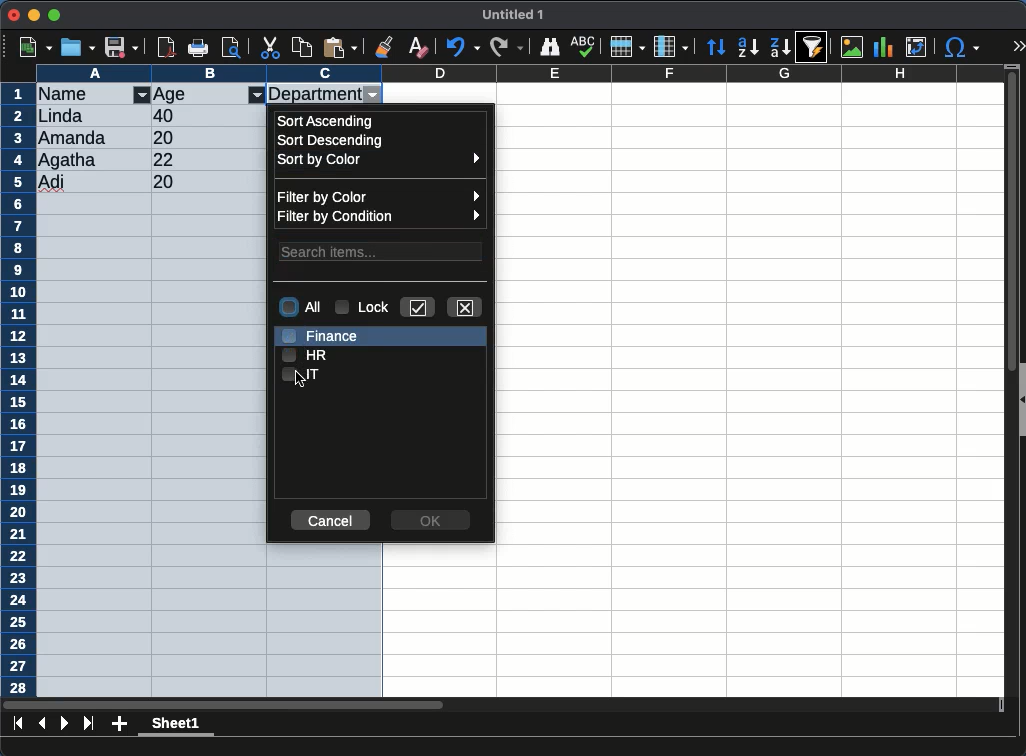  Describe the element at coordinates (173, 95) in the screenshot. I see `age` at that location.